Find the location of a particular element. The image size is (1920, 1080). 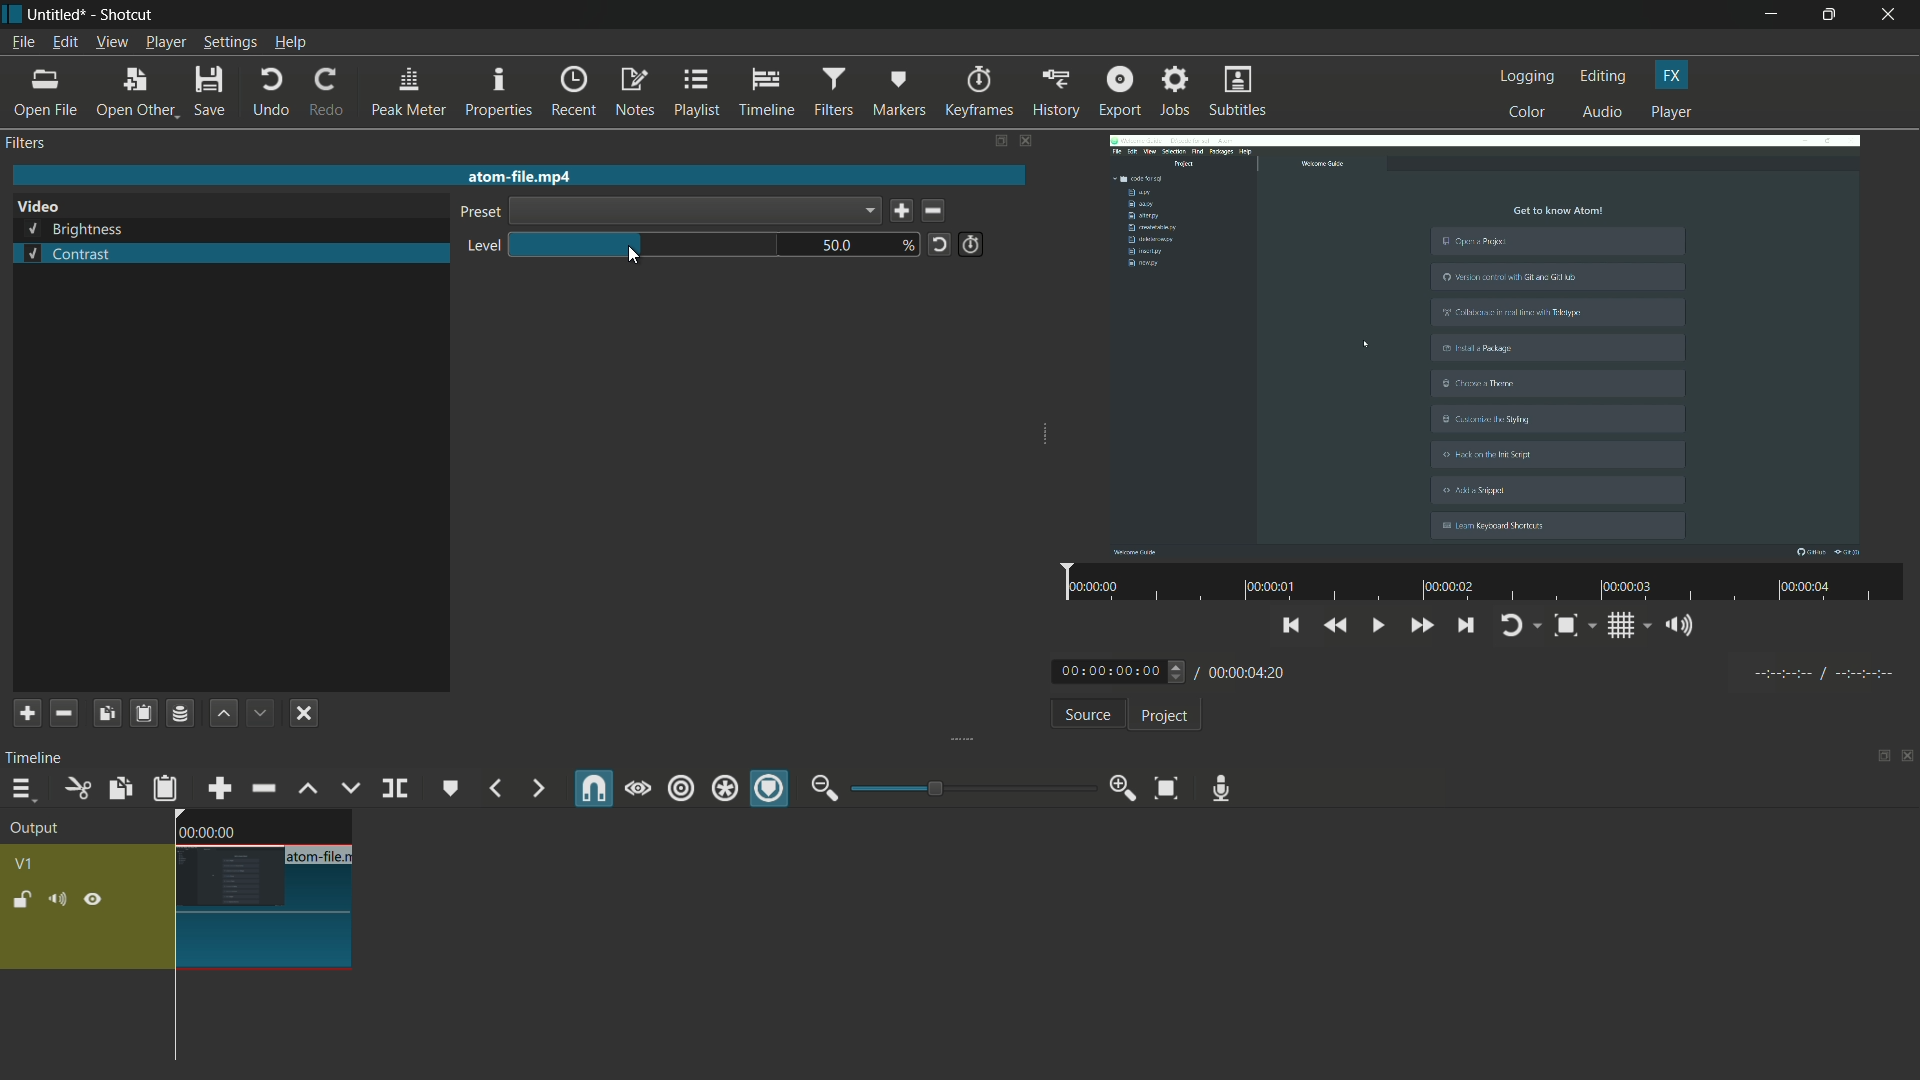

jobs is located at coordinates (1175, 92).